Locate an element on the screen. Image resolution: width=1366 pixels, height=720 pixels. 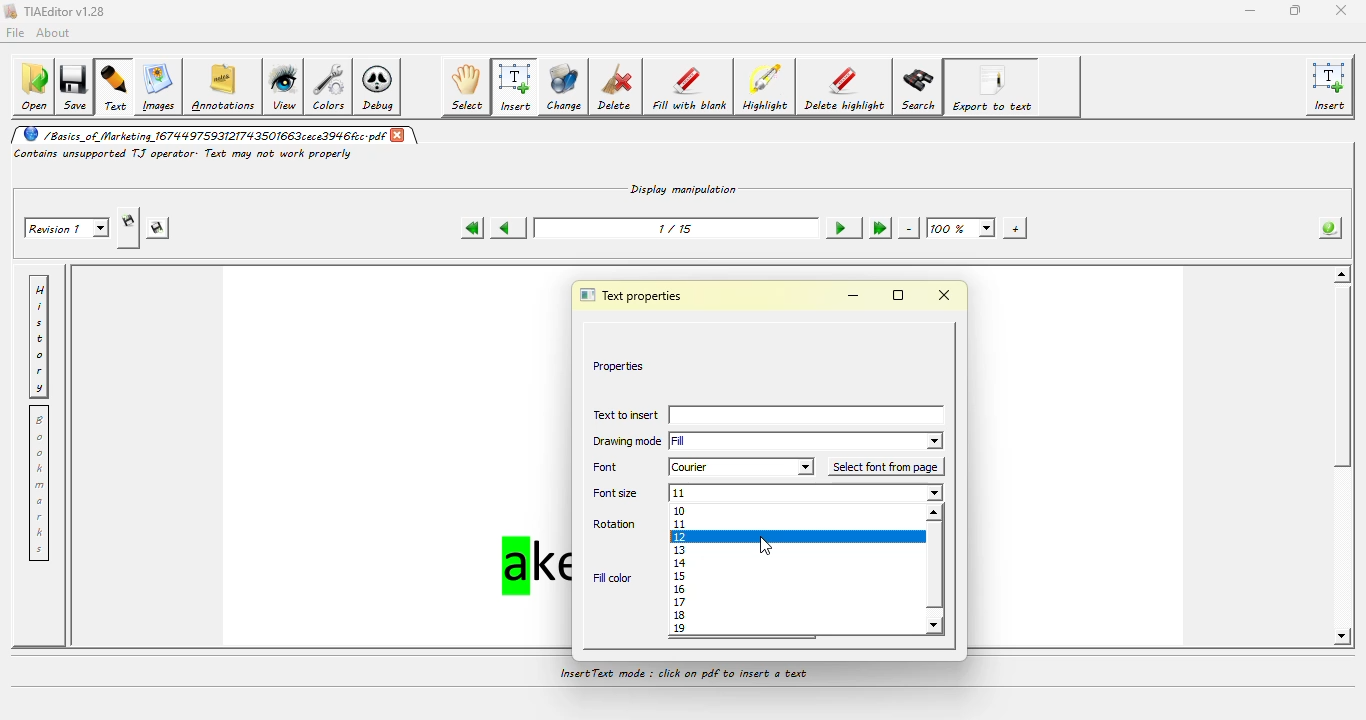
Revision 1 is located at coordinates (69, 227).